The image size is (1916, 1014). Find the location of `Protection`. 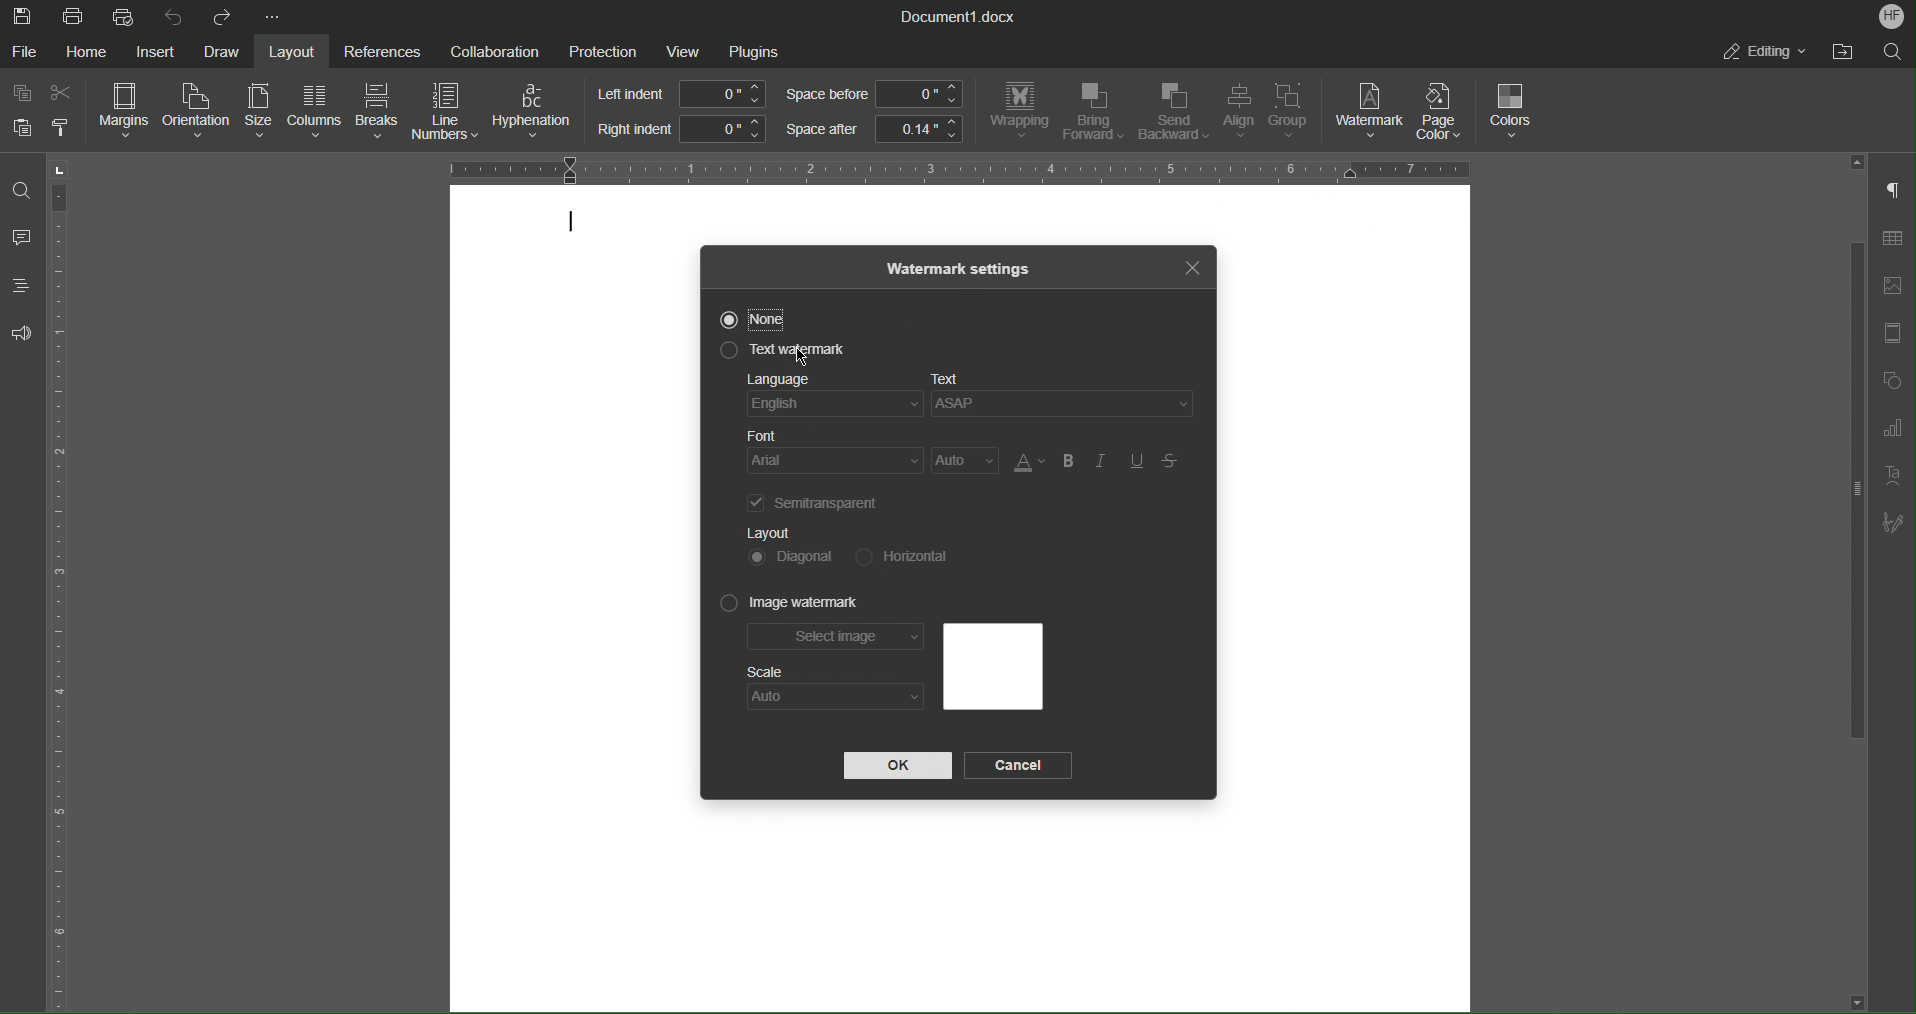

Protection is located at coordinates (603, 50).